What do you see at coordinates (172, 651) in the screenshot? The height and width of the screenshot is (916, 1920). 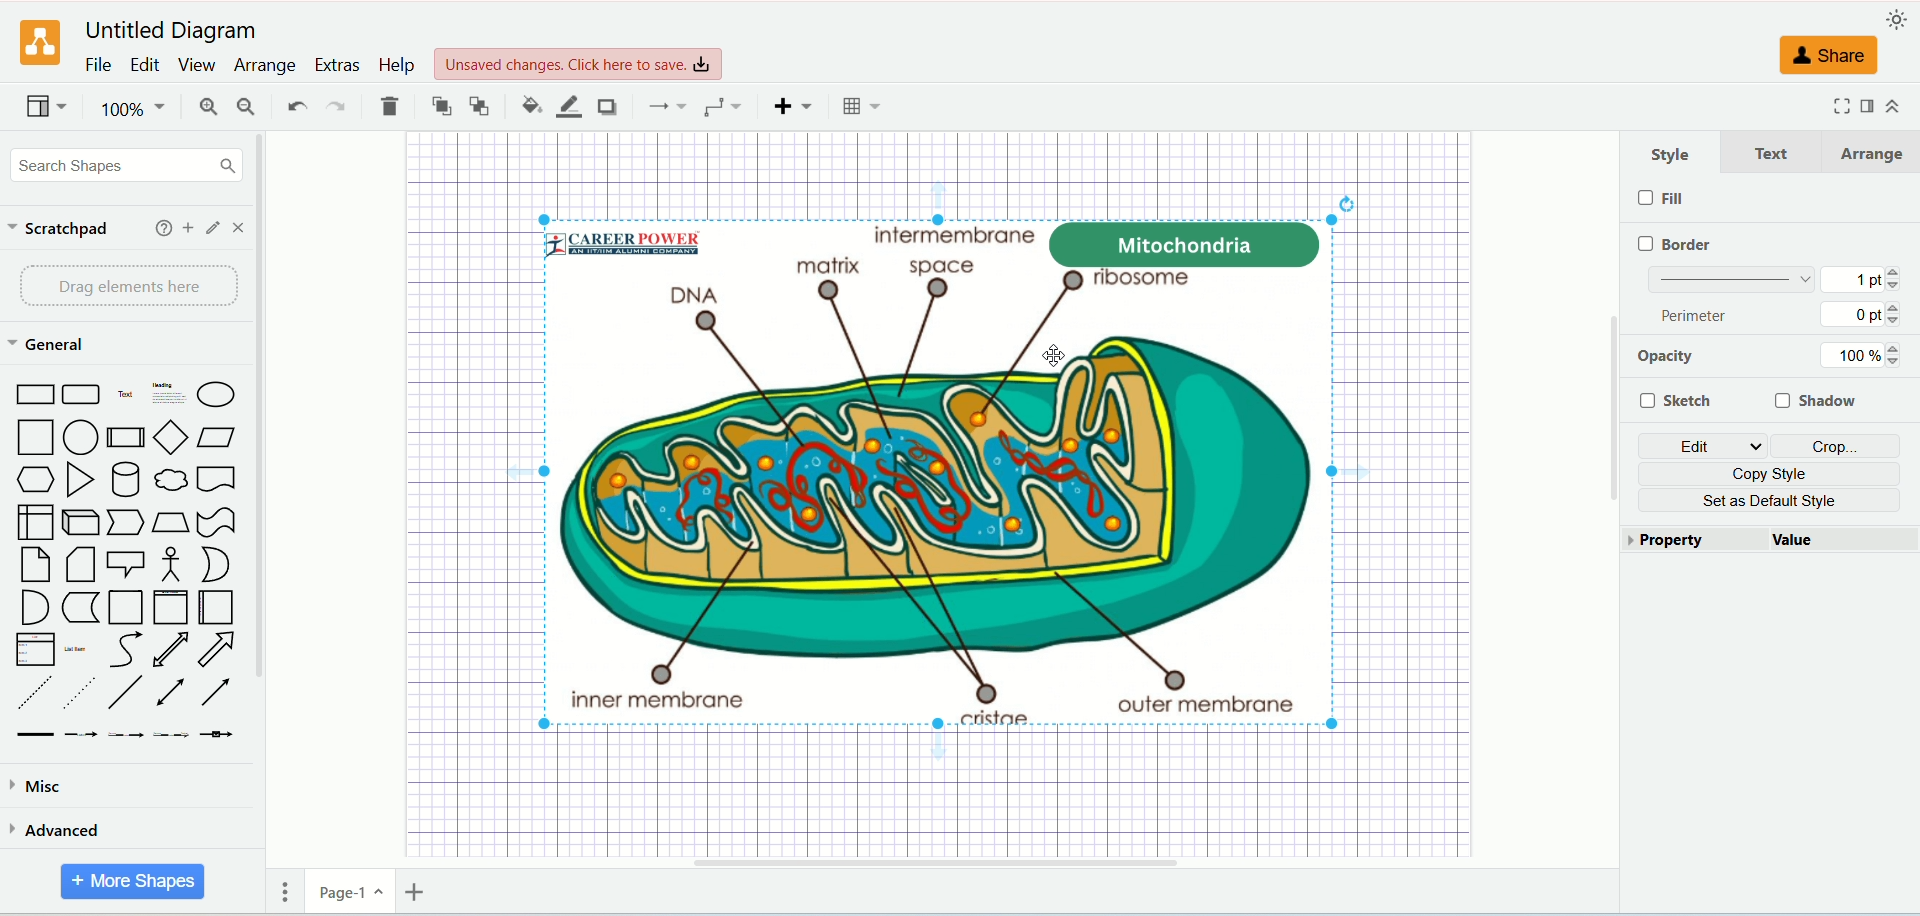 I see `Bidirectional Arrow` at bounding box center [172, 651].